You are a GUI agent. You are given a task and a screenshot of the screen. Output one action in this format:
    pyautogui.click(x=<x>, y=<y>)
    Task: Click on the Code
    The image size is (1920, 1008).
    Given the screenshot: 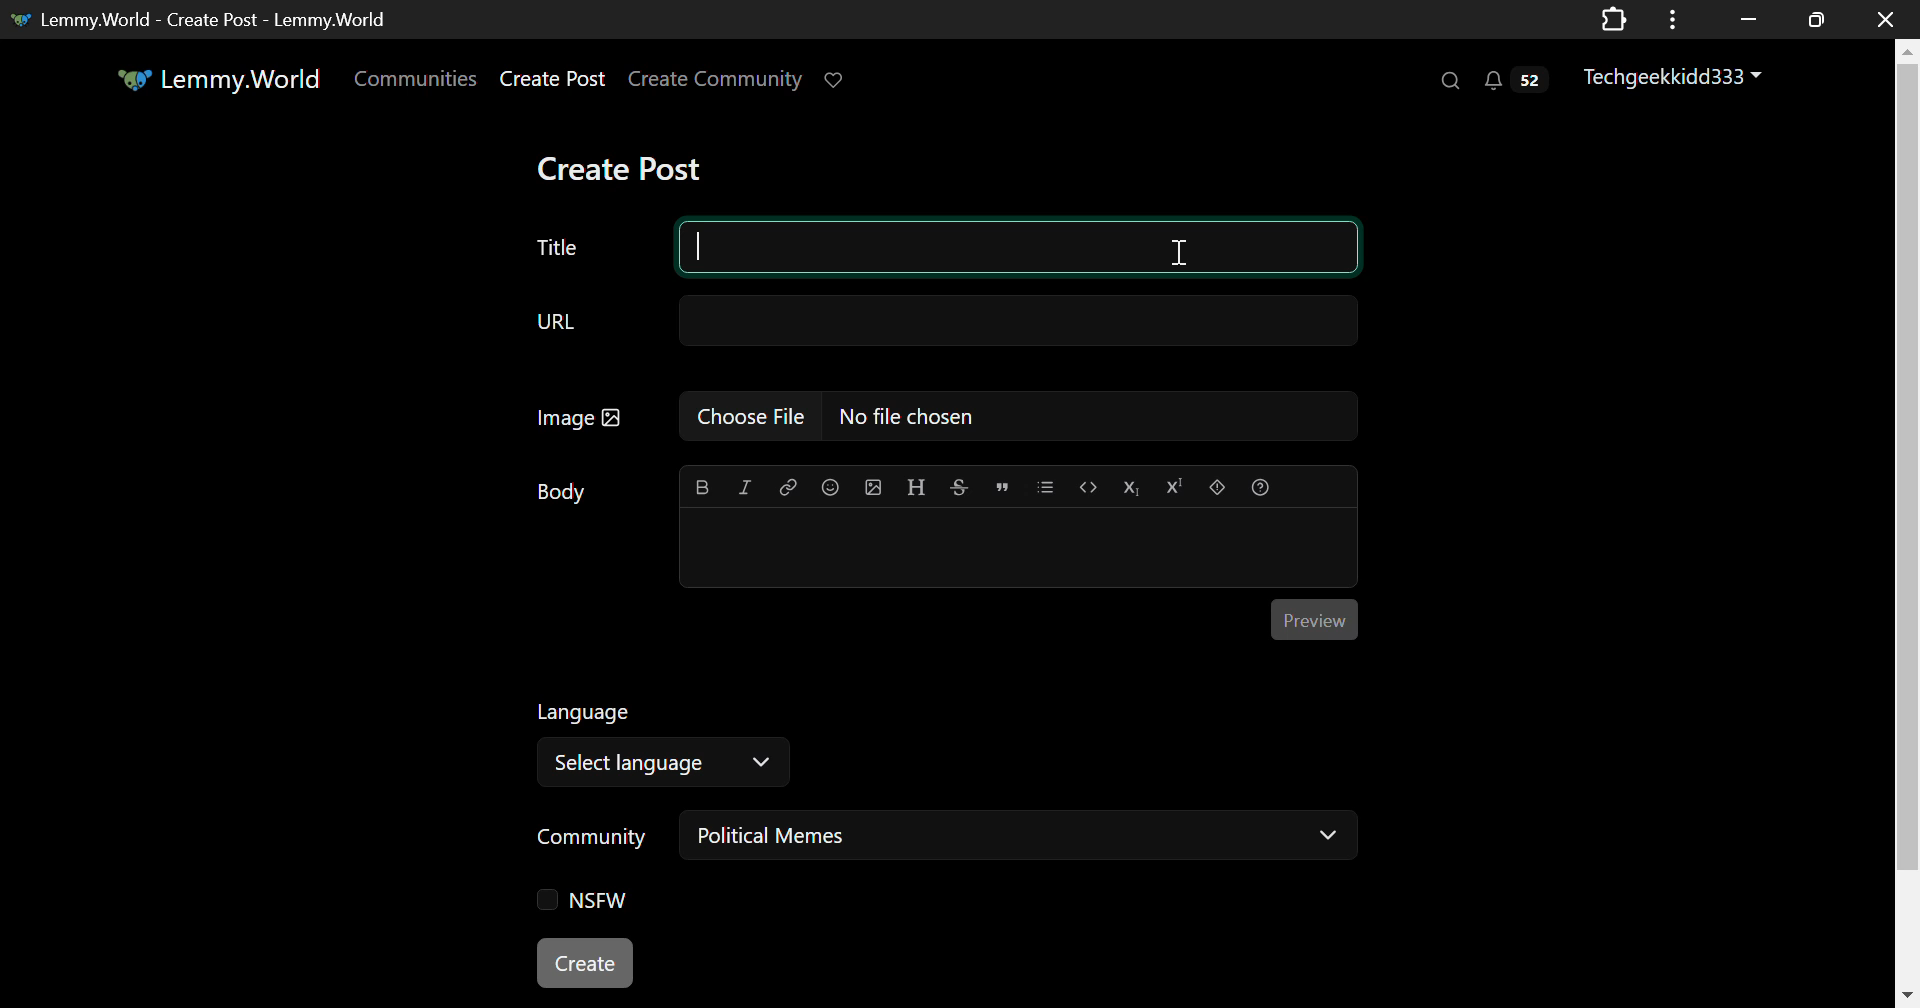 What is the action you would take?
    pyautogui.click(x=1088, y=486)
    